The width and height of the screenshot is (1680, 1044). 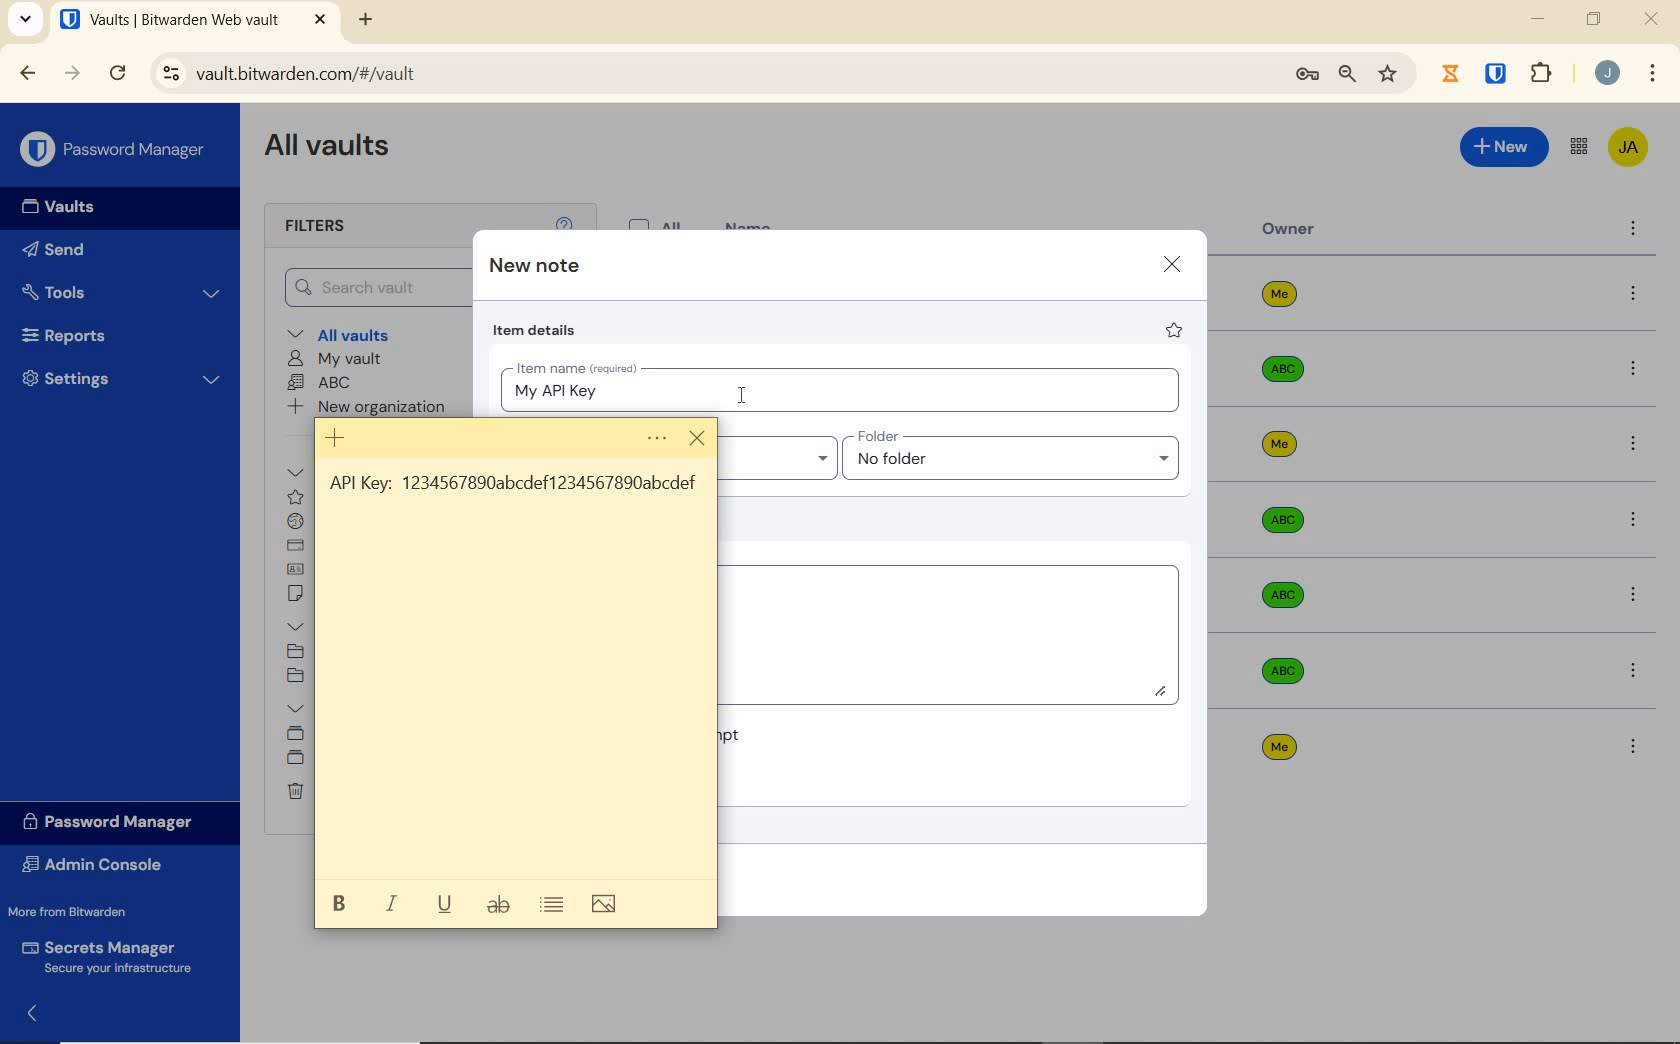 I want to click on Trash, so click(x=293, y=793).